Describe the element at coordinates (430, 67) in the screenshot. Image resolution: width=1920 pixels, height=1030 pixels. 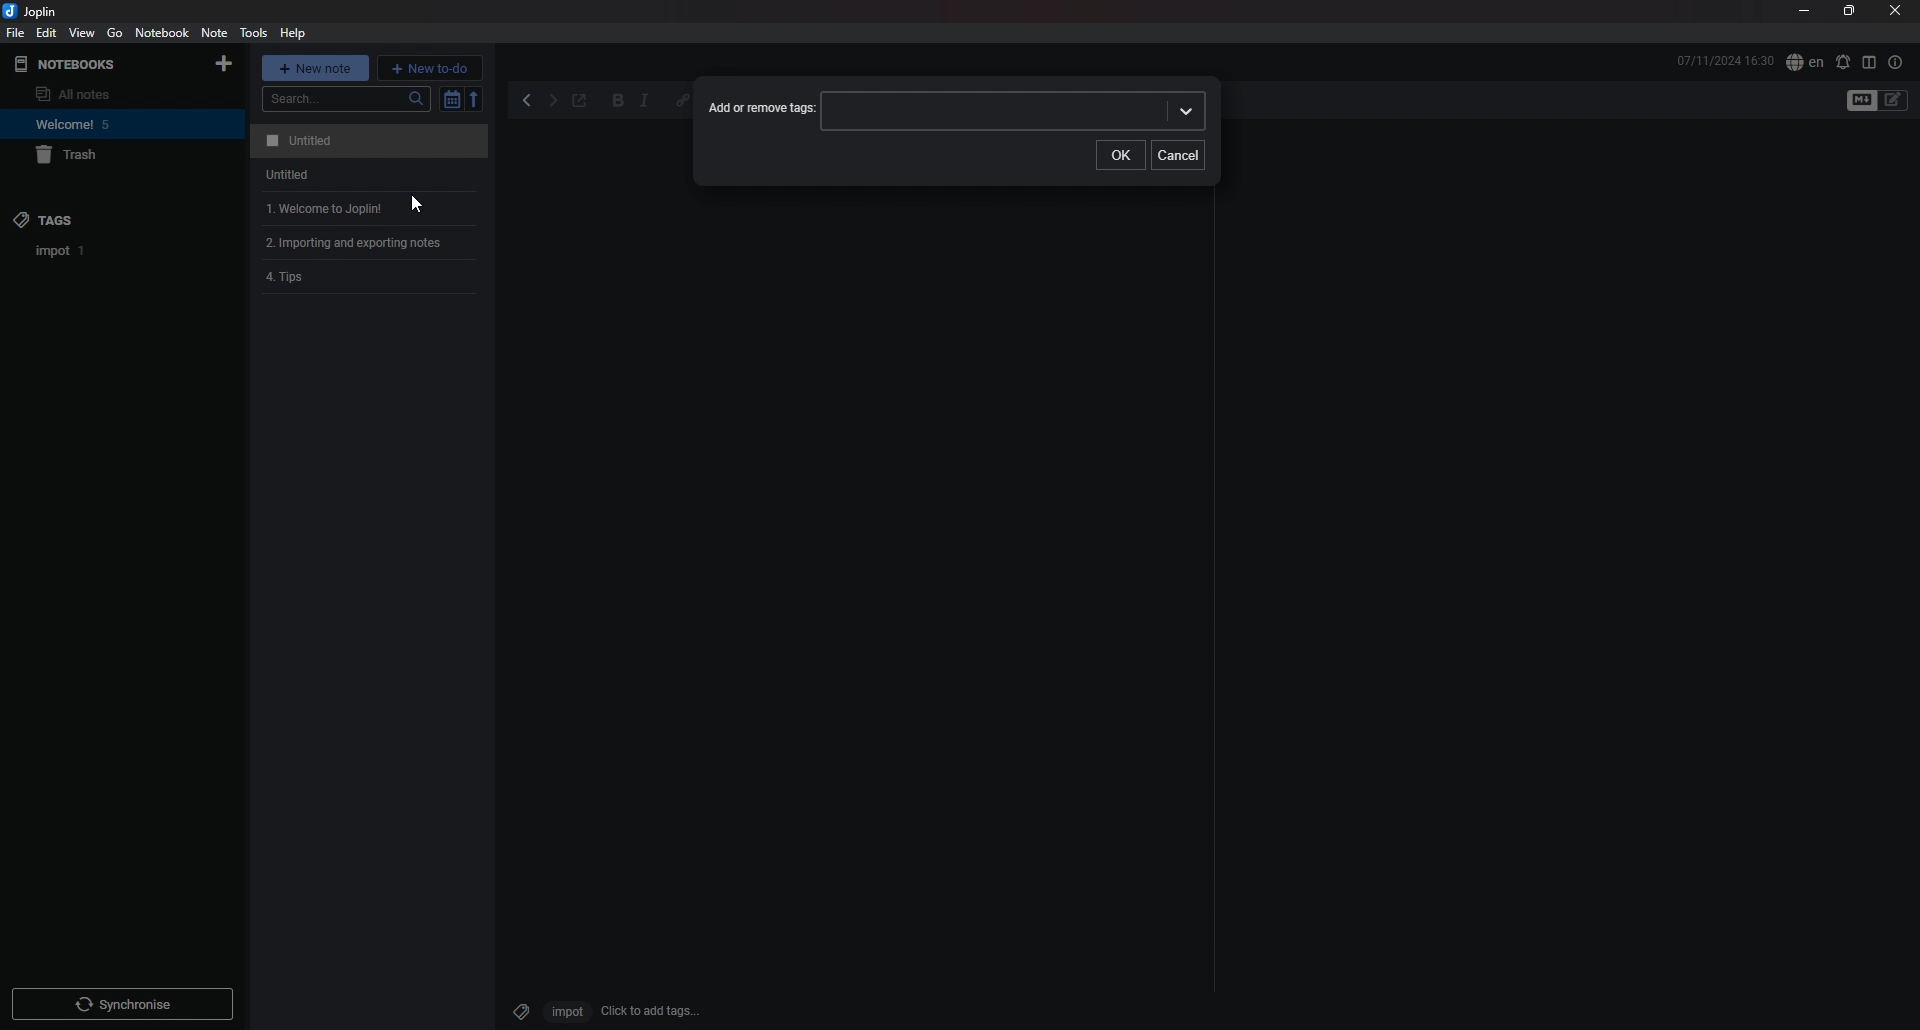
I see `new todo` at that location.